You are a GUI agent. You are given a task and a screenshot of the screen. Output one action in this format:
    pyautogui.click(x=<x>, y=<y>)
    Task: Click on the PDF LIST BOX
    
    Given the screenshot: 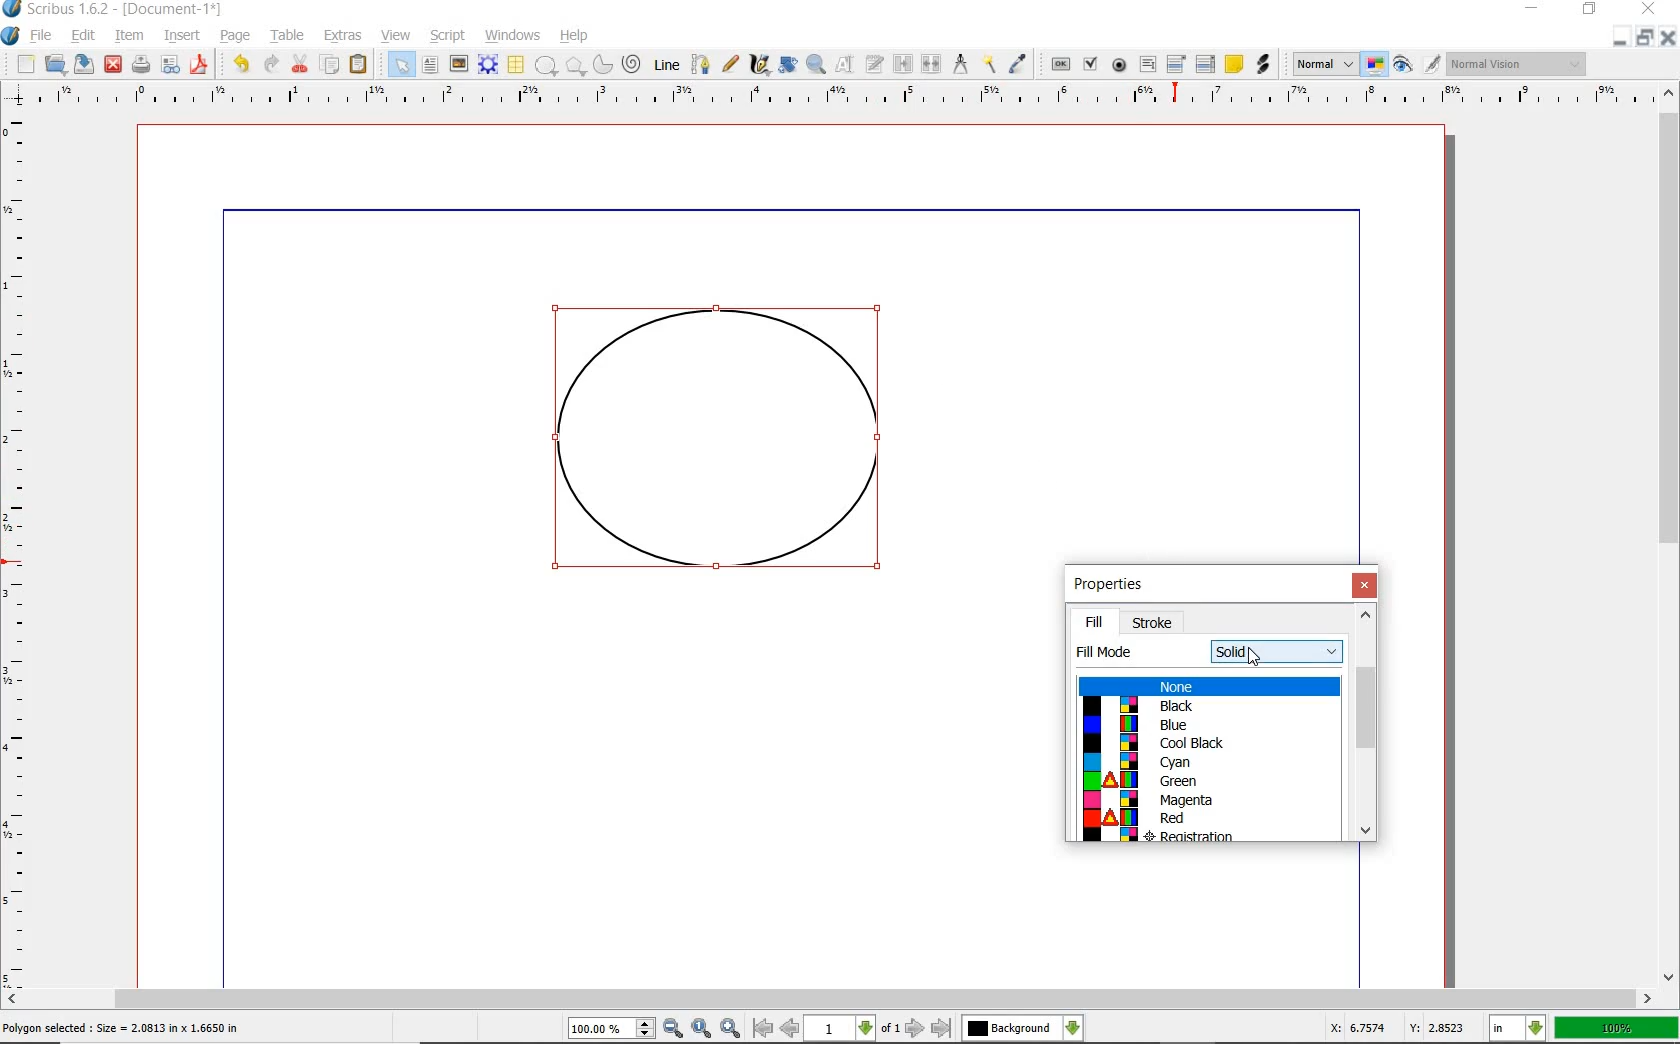 What is the action you would take?
    pyautogui.click(x=1207, y=64)
    